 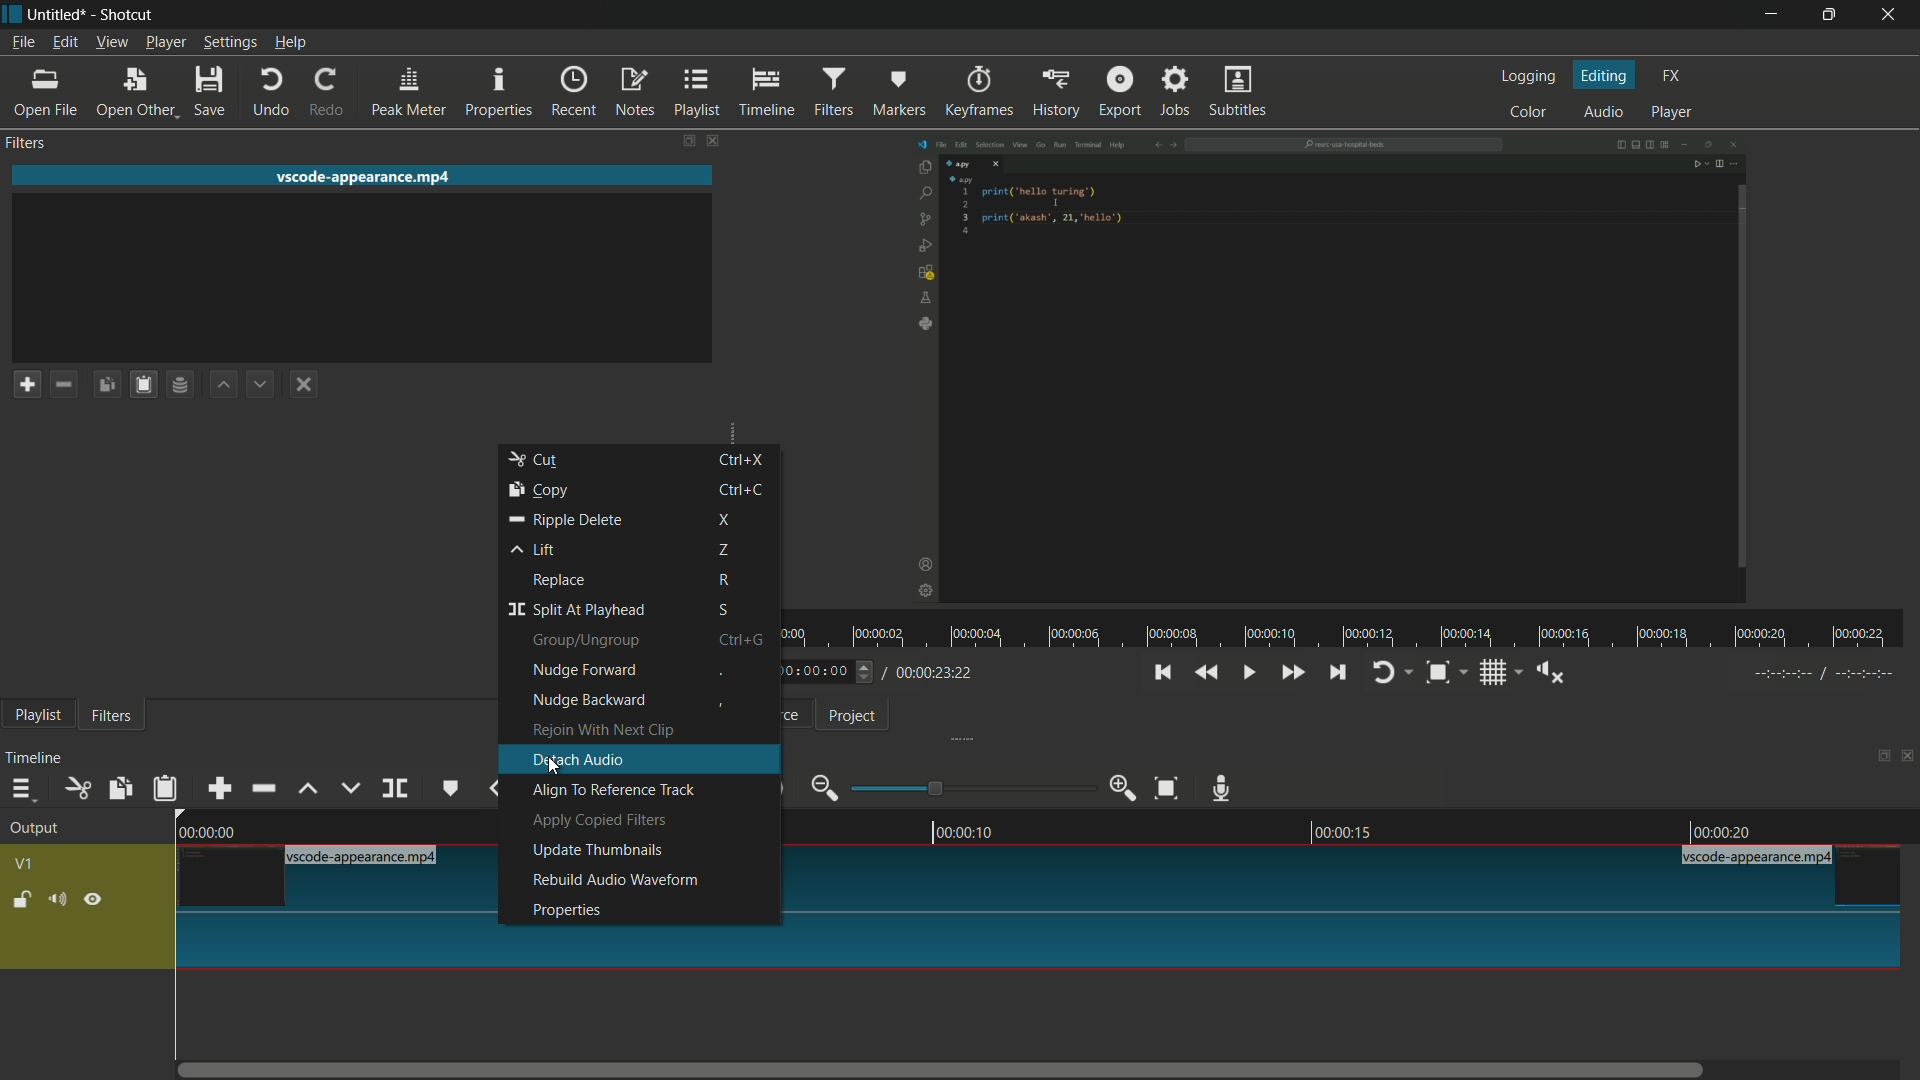 I want to click on markers, so click(x=901, y=92).